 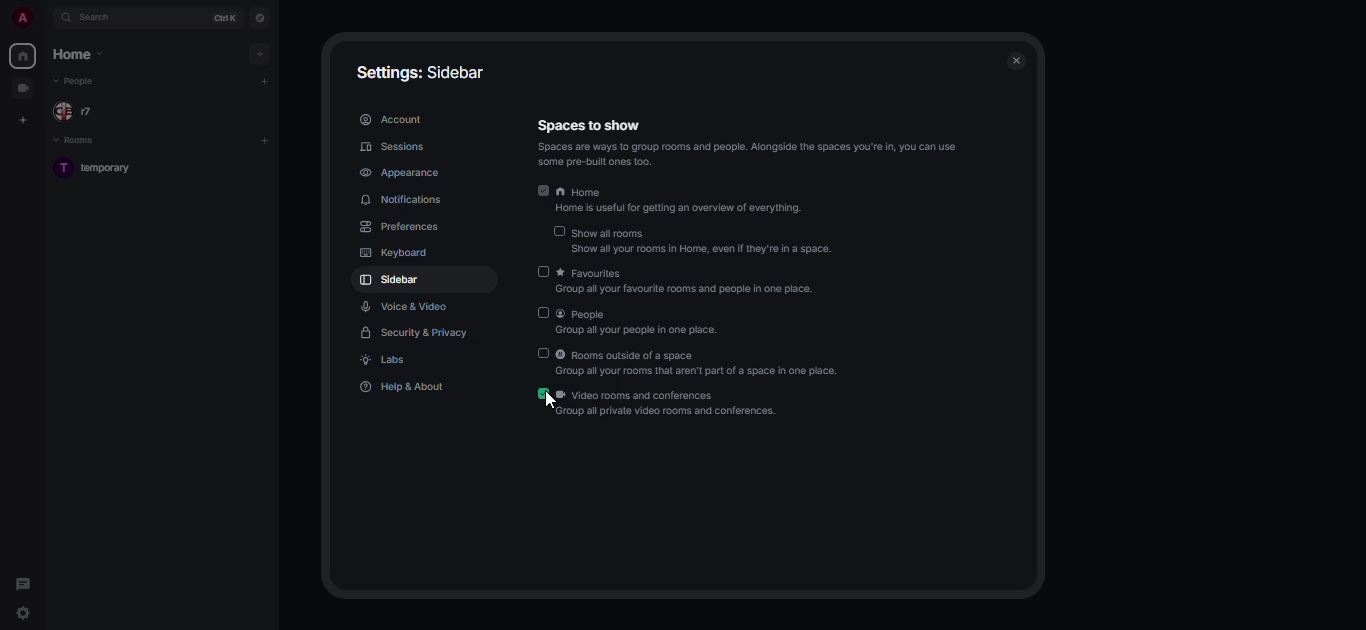 I want to click on close, so click(x=1018, y=61).